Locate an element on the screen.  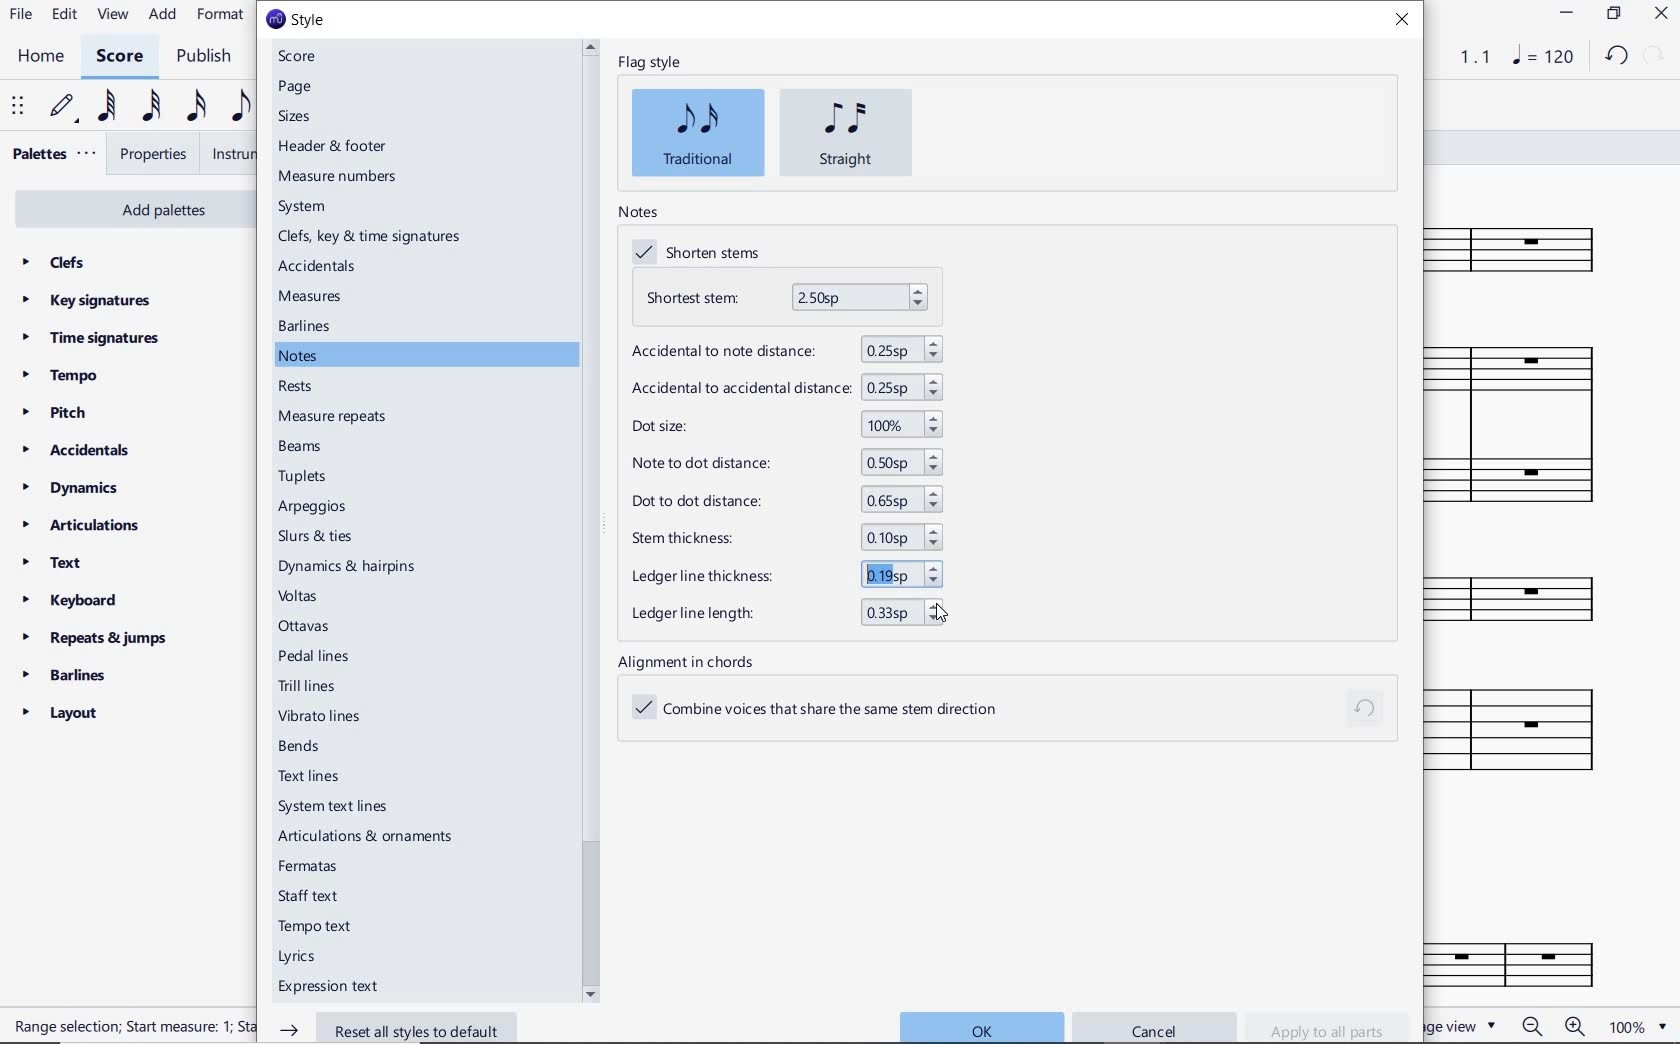
Instrument: Flute is located at coordinates (1526, 246).